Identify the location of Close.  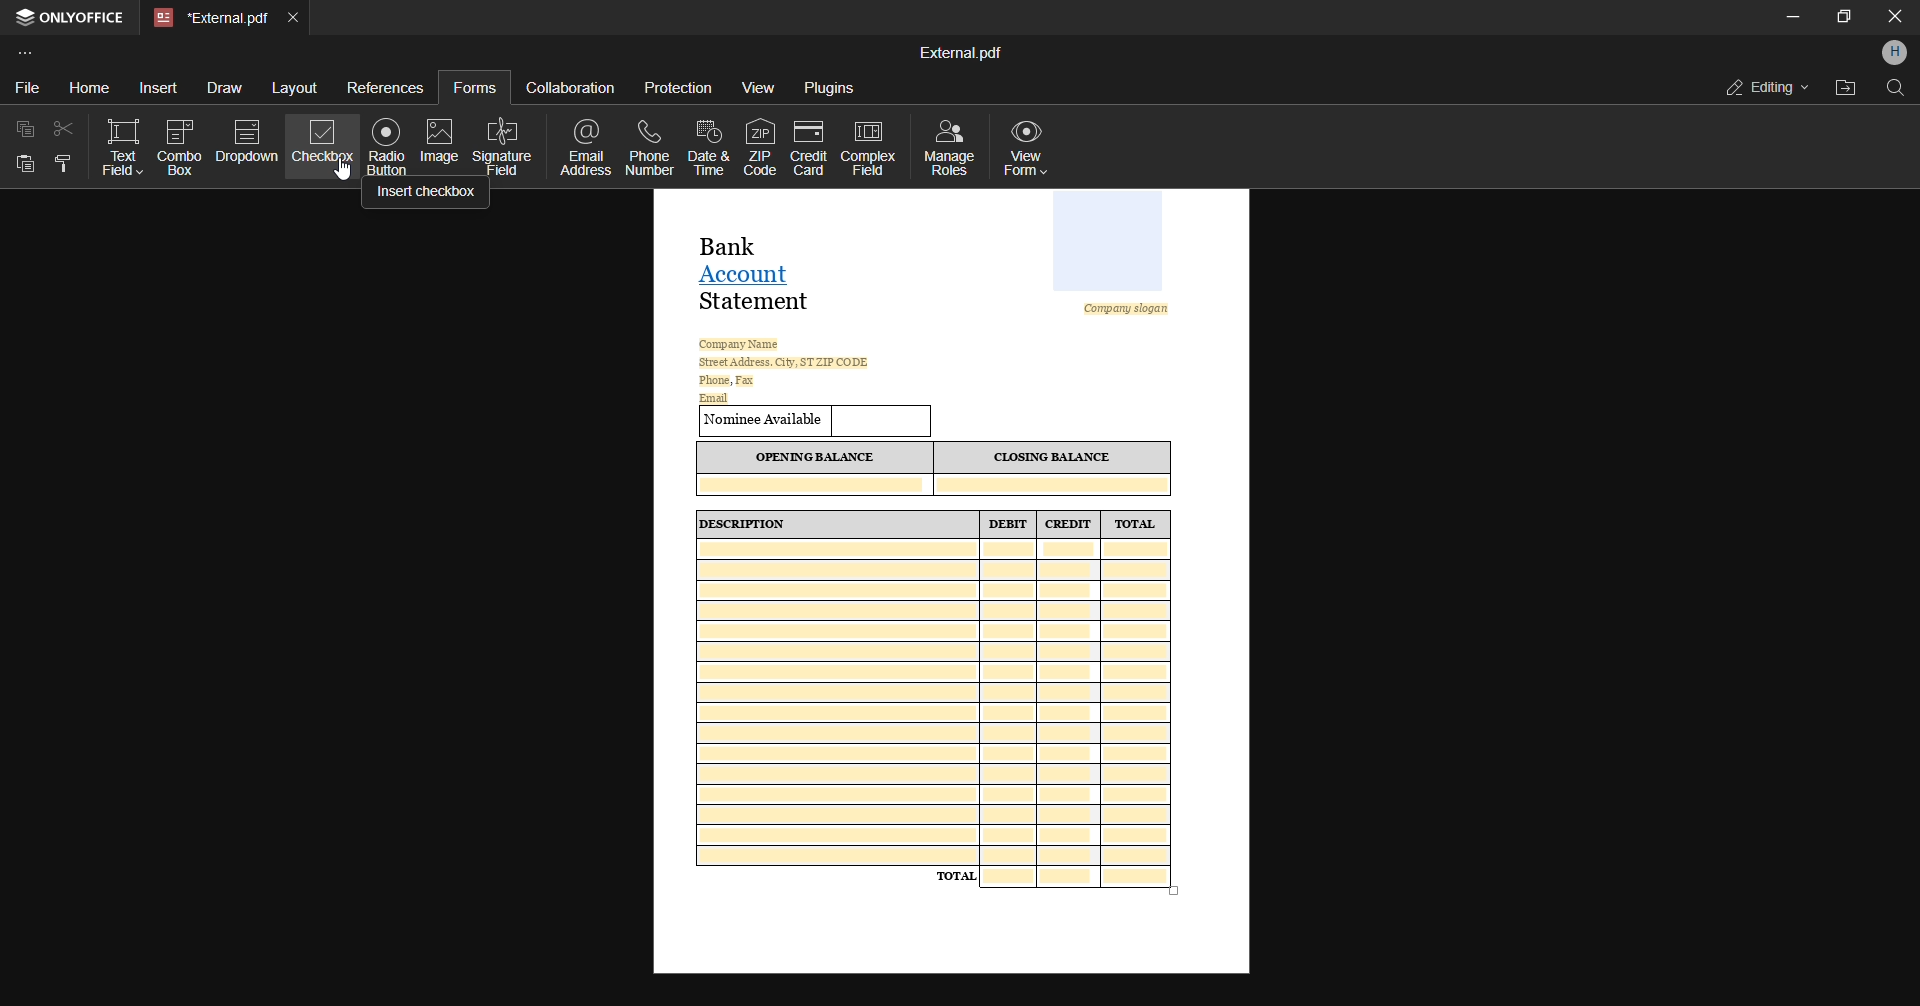
(1893, 17).